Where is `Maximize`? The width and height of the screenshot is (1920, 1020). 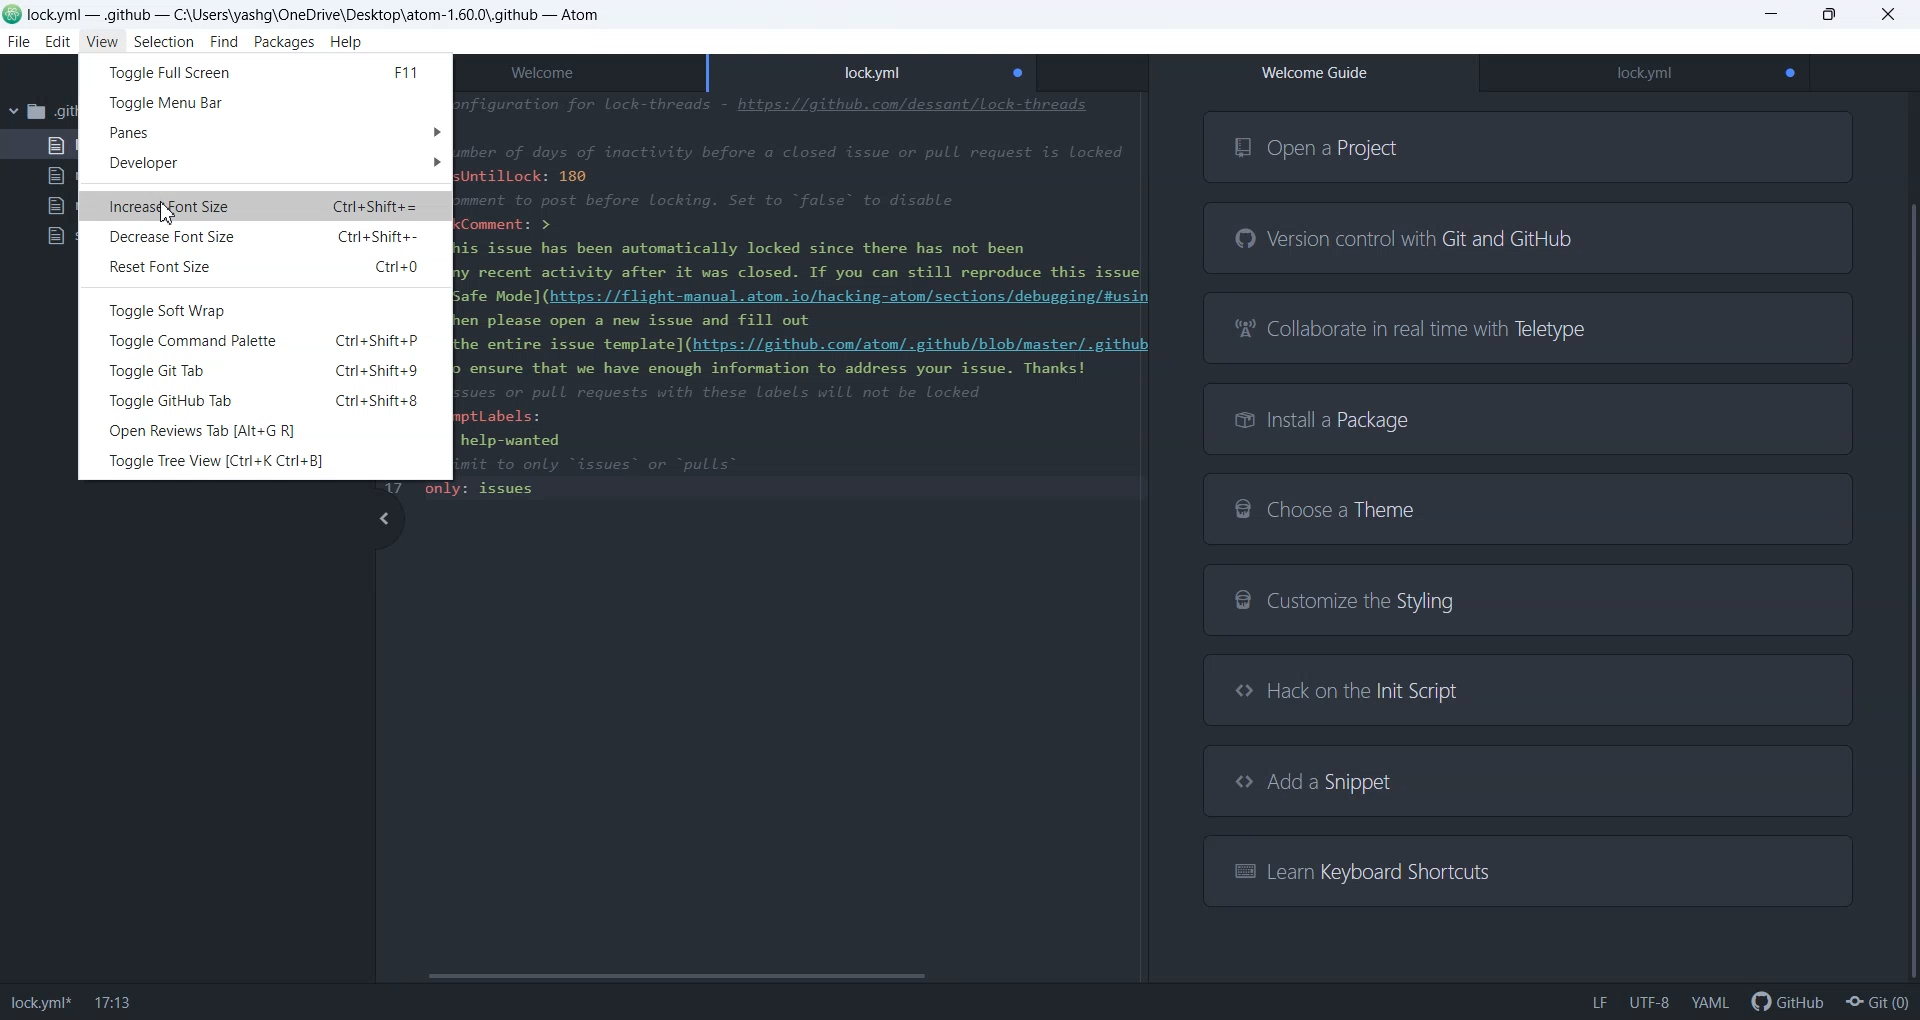 Maximize is located at coordinates (1830, 15).